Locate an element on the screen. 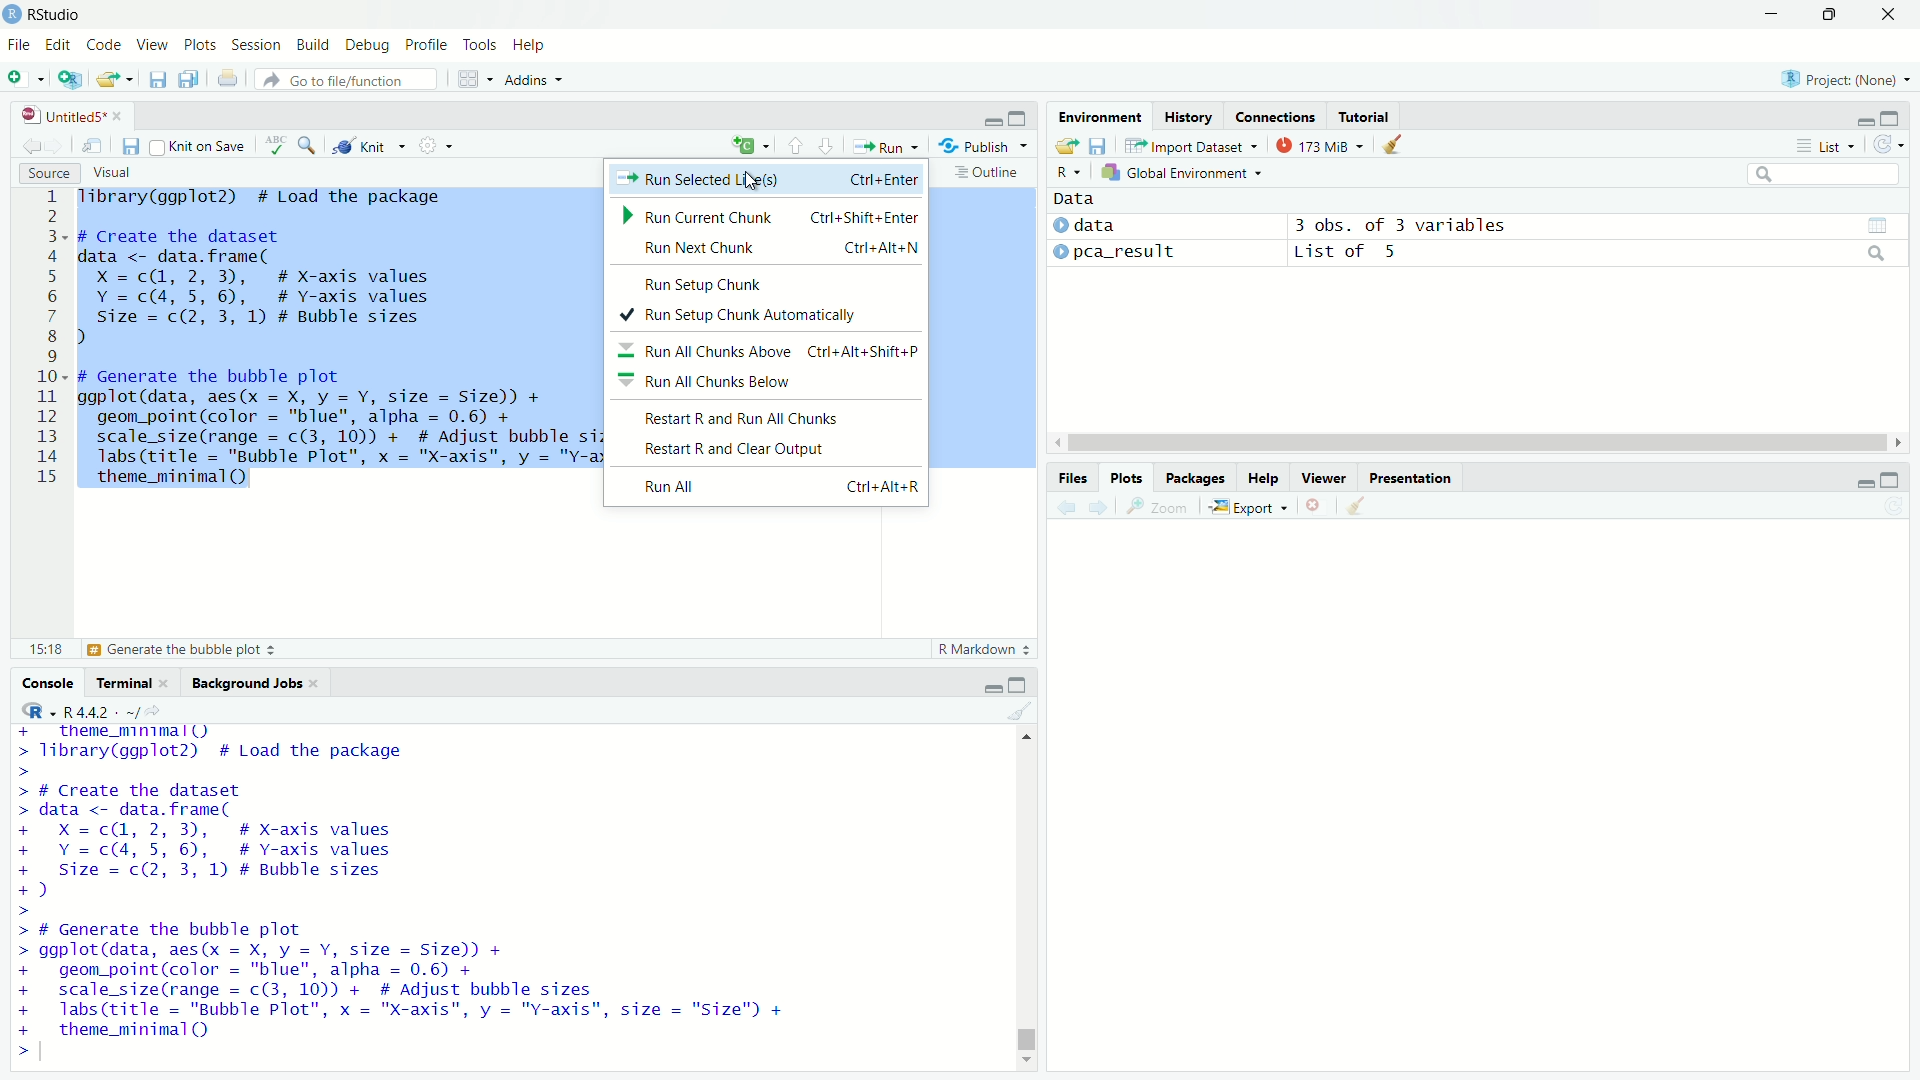 This screenshot has height=1080, width=1920. print current file is located at coordinates (228, 78).